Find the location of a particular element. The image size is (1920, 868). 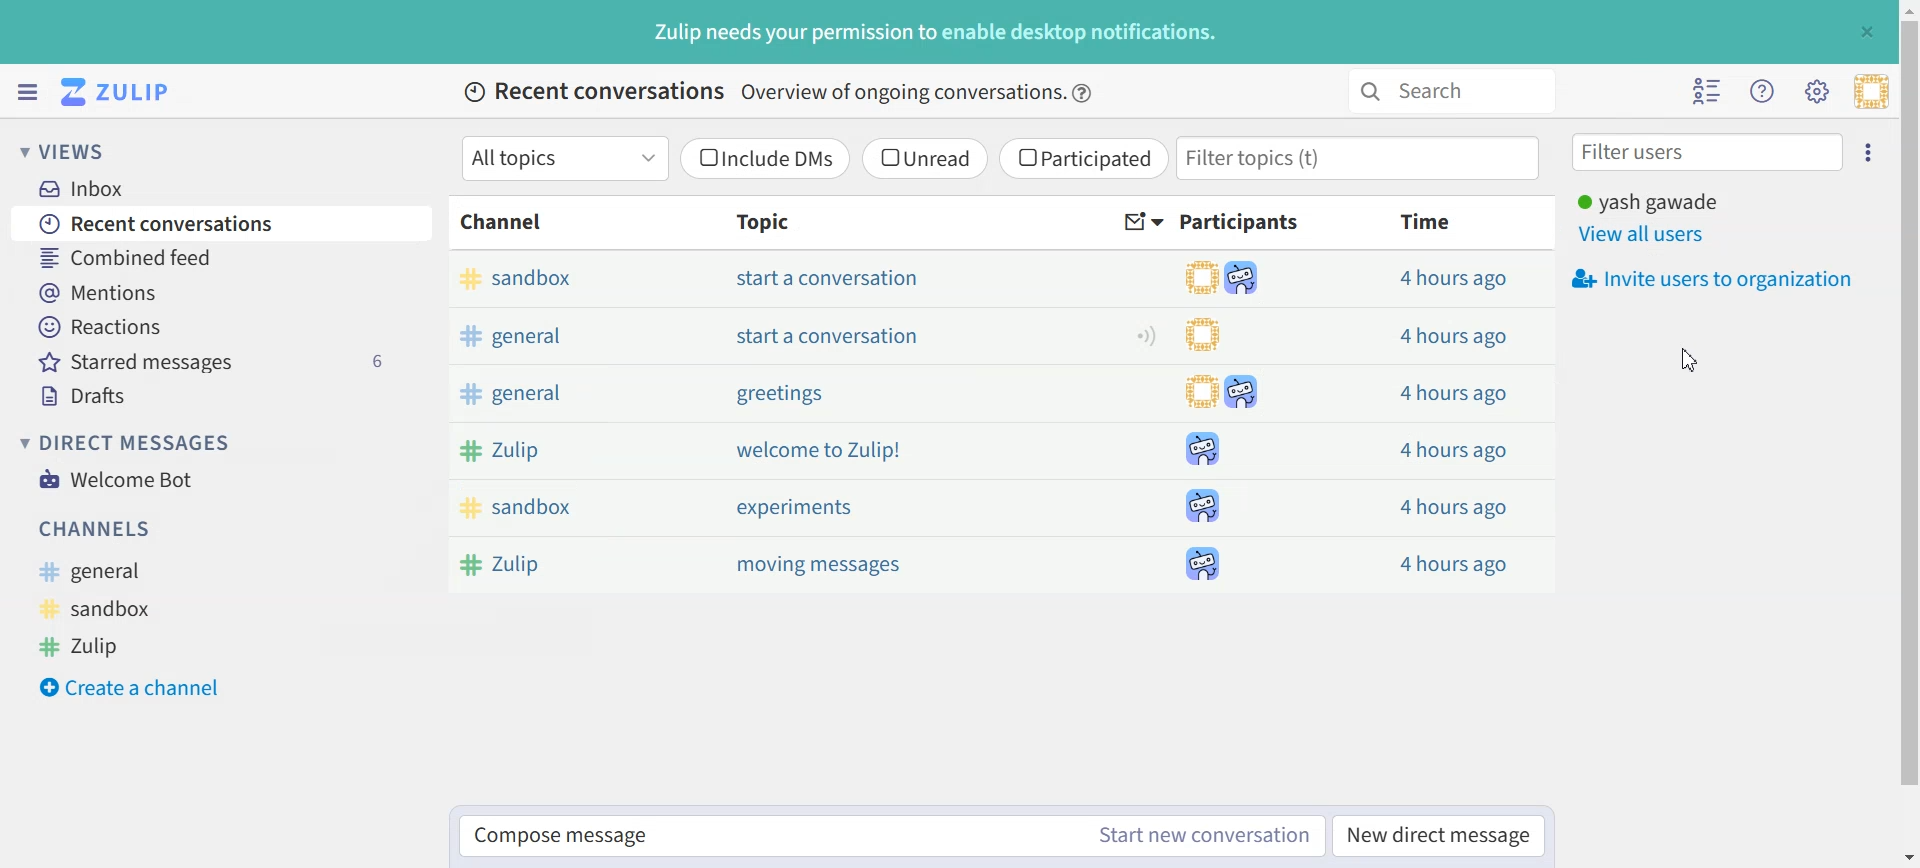

Configure topic notification is located at coordinates (1146, 335).